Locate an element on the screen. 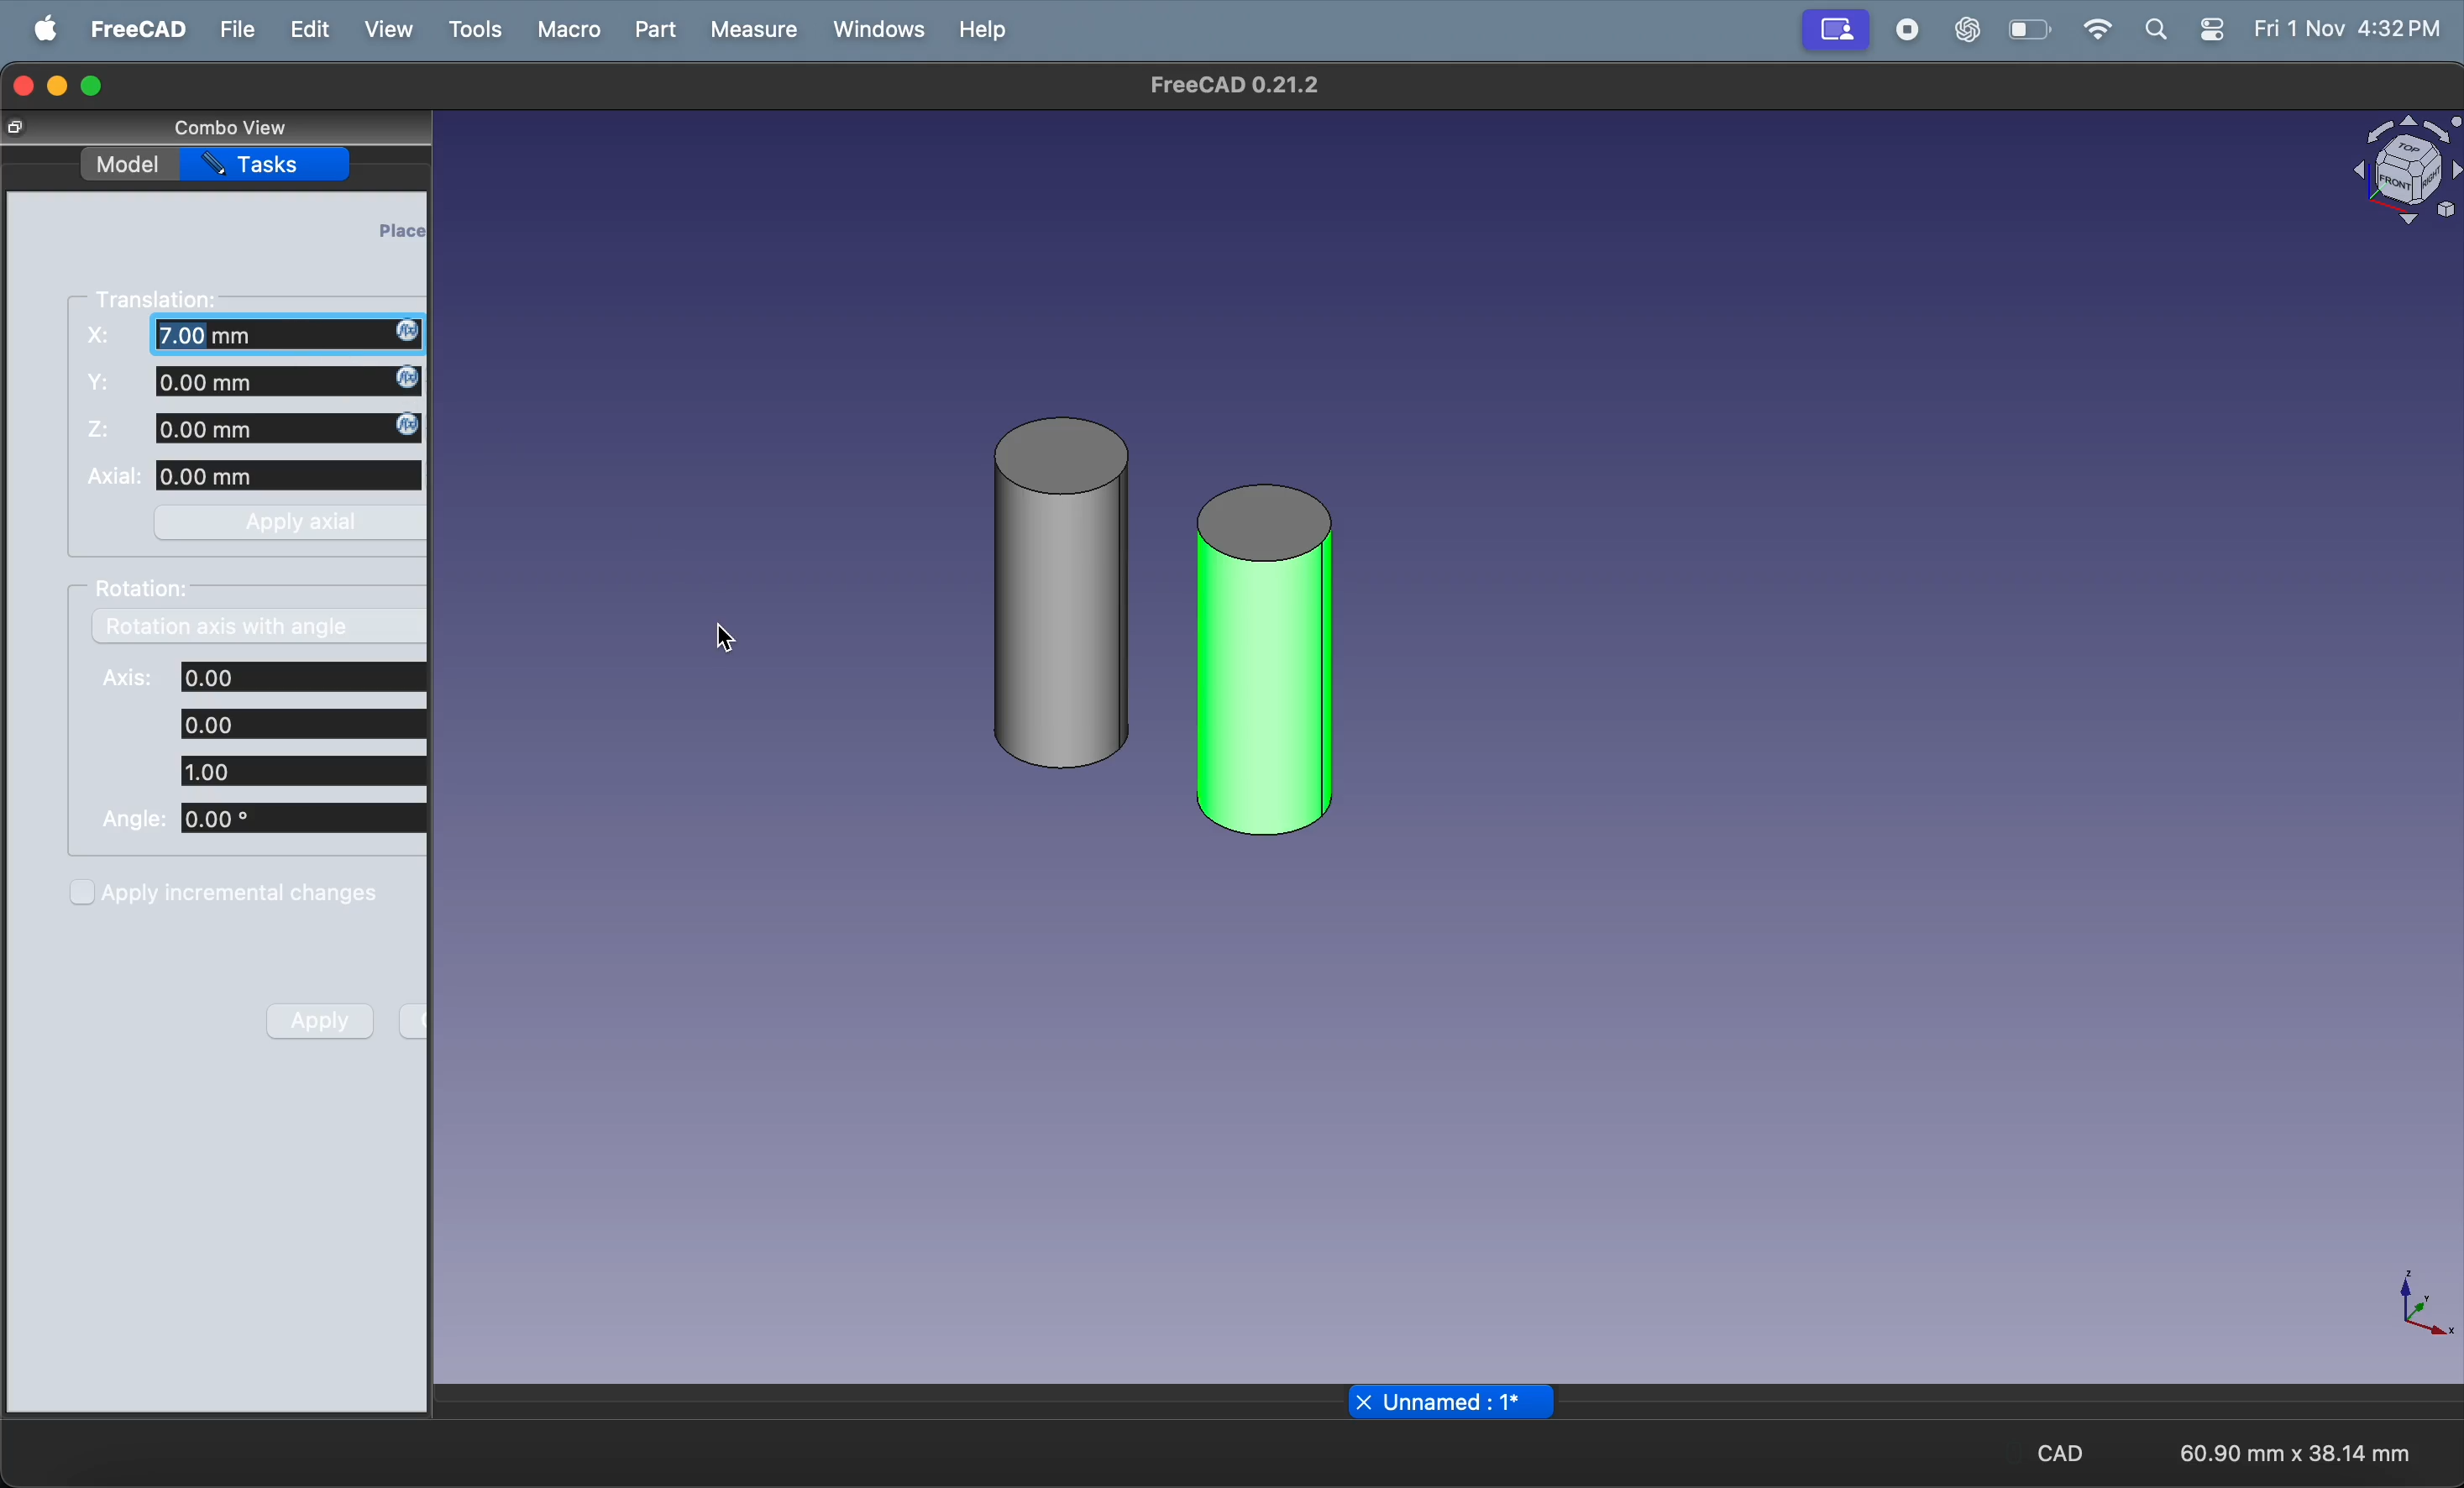 This screenshot has height=1488, width=2464. part is located at coordinates (652, 28).